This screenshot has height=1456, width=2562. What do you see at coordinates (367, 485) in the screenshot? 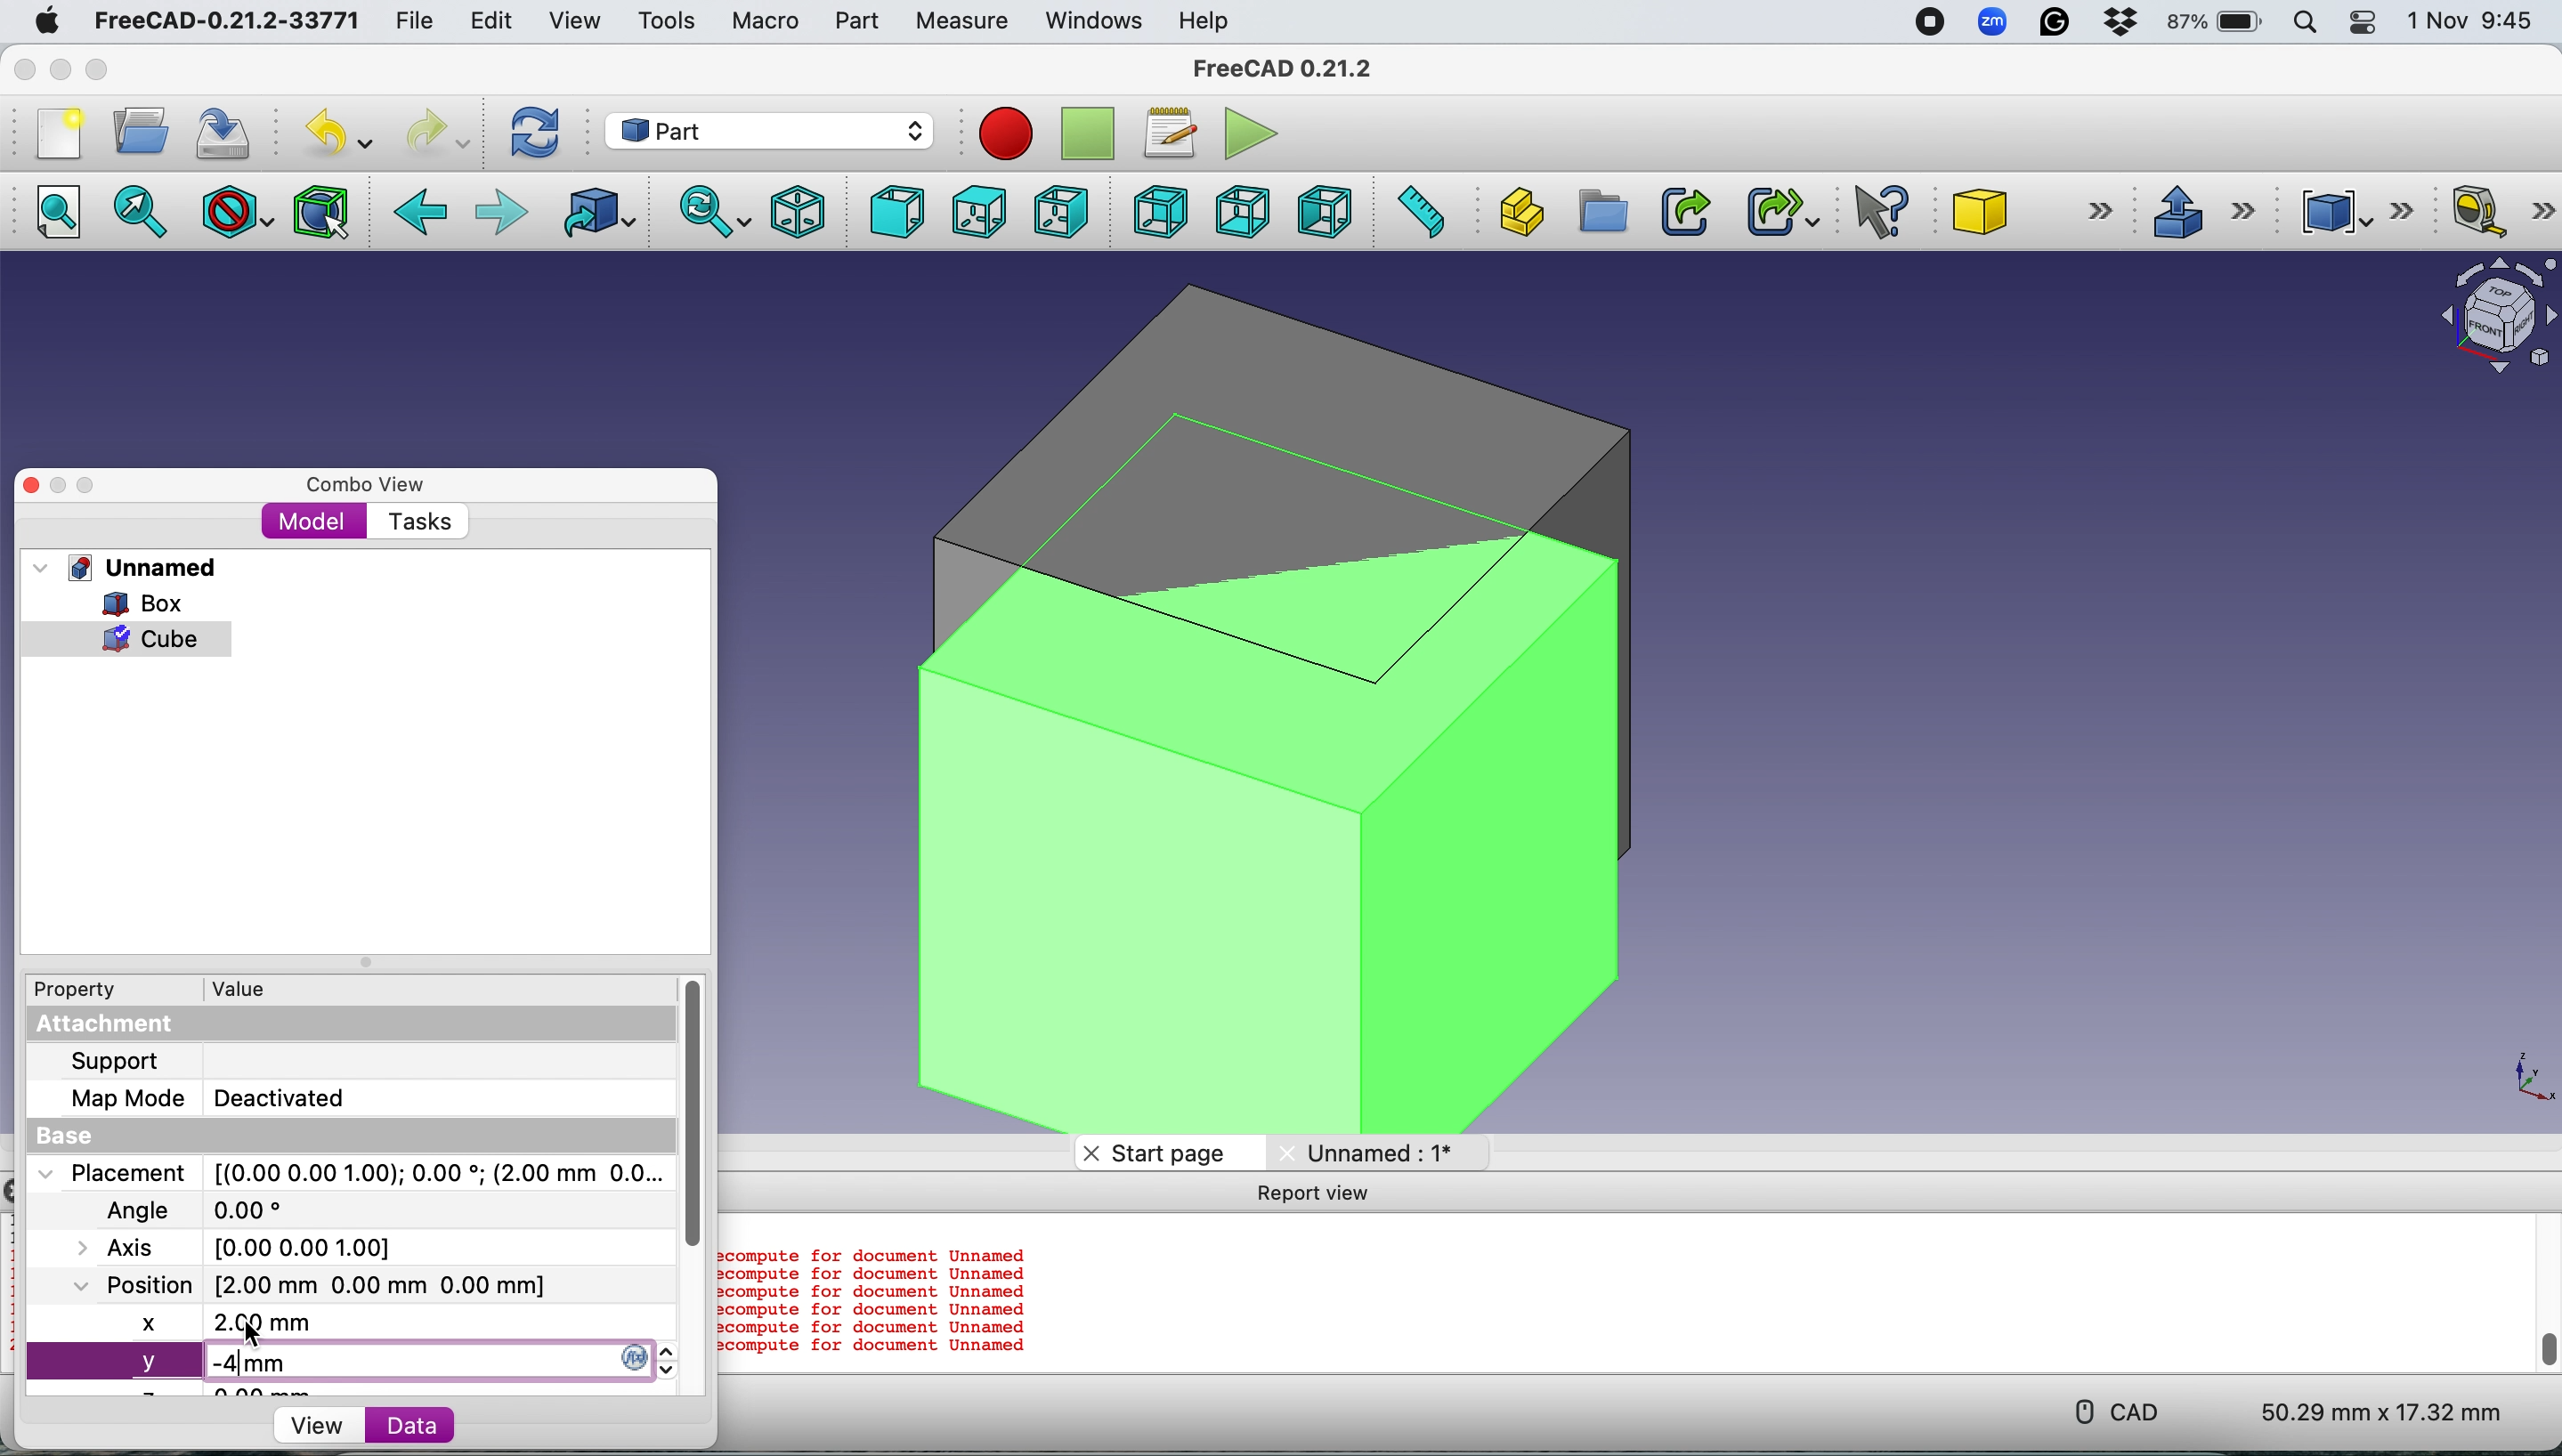
I see `Combo view` at bounding box center [367, 485].